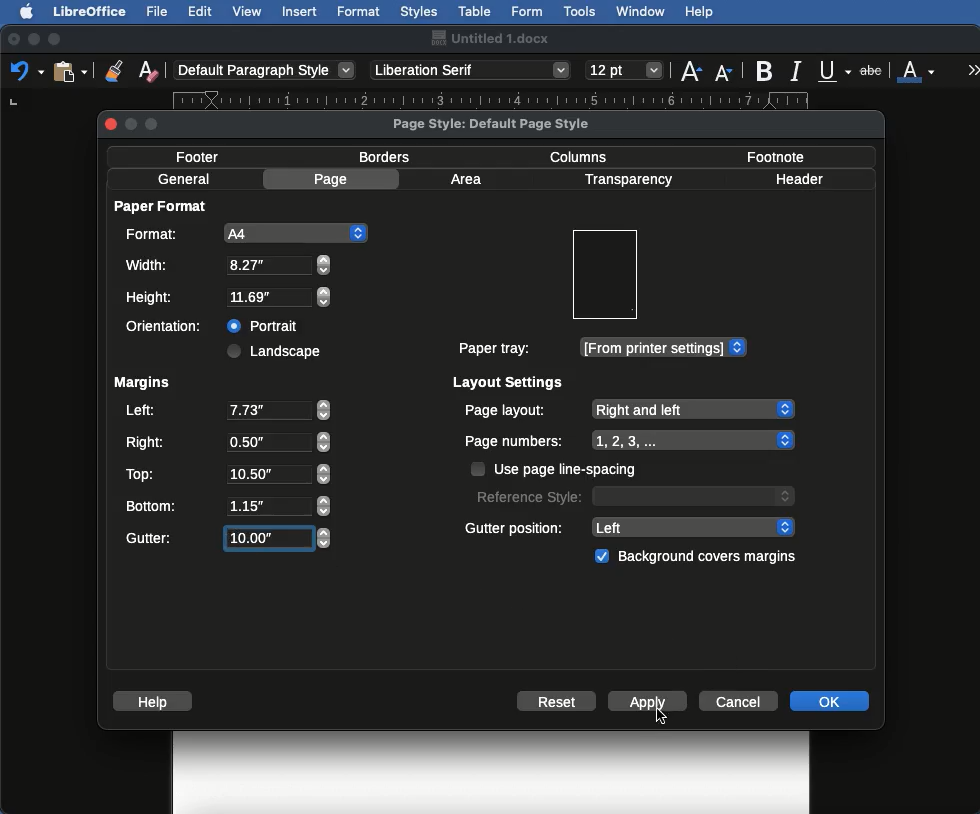  Describe the element at coordinates (277, 351) in the screenshot. I see `Landscape` at that location.